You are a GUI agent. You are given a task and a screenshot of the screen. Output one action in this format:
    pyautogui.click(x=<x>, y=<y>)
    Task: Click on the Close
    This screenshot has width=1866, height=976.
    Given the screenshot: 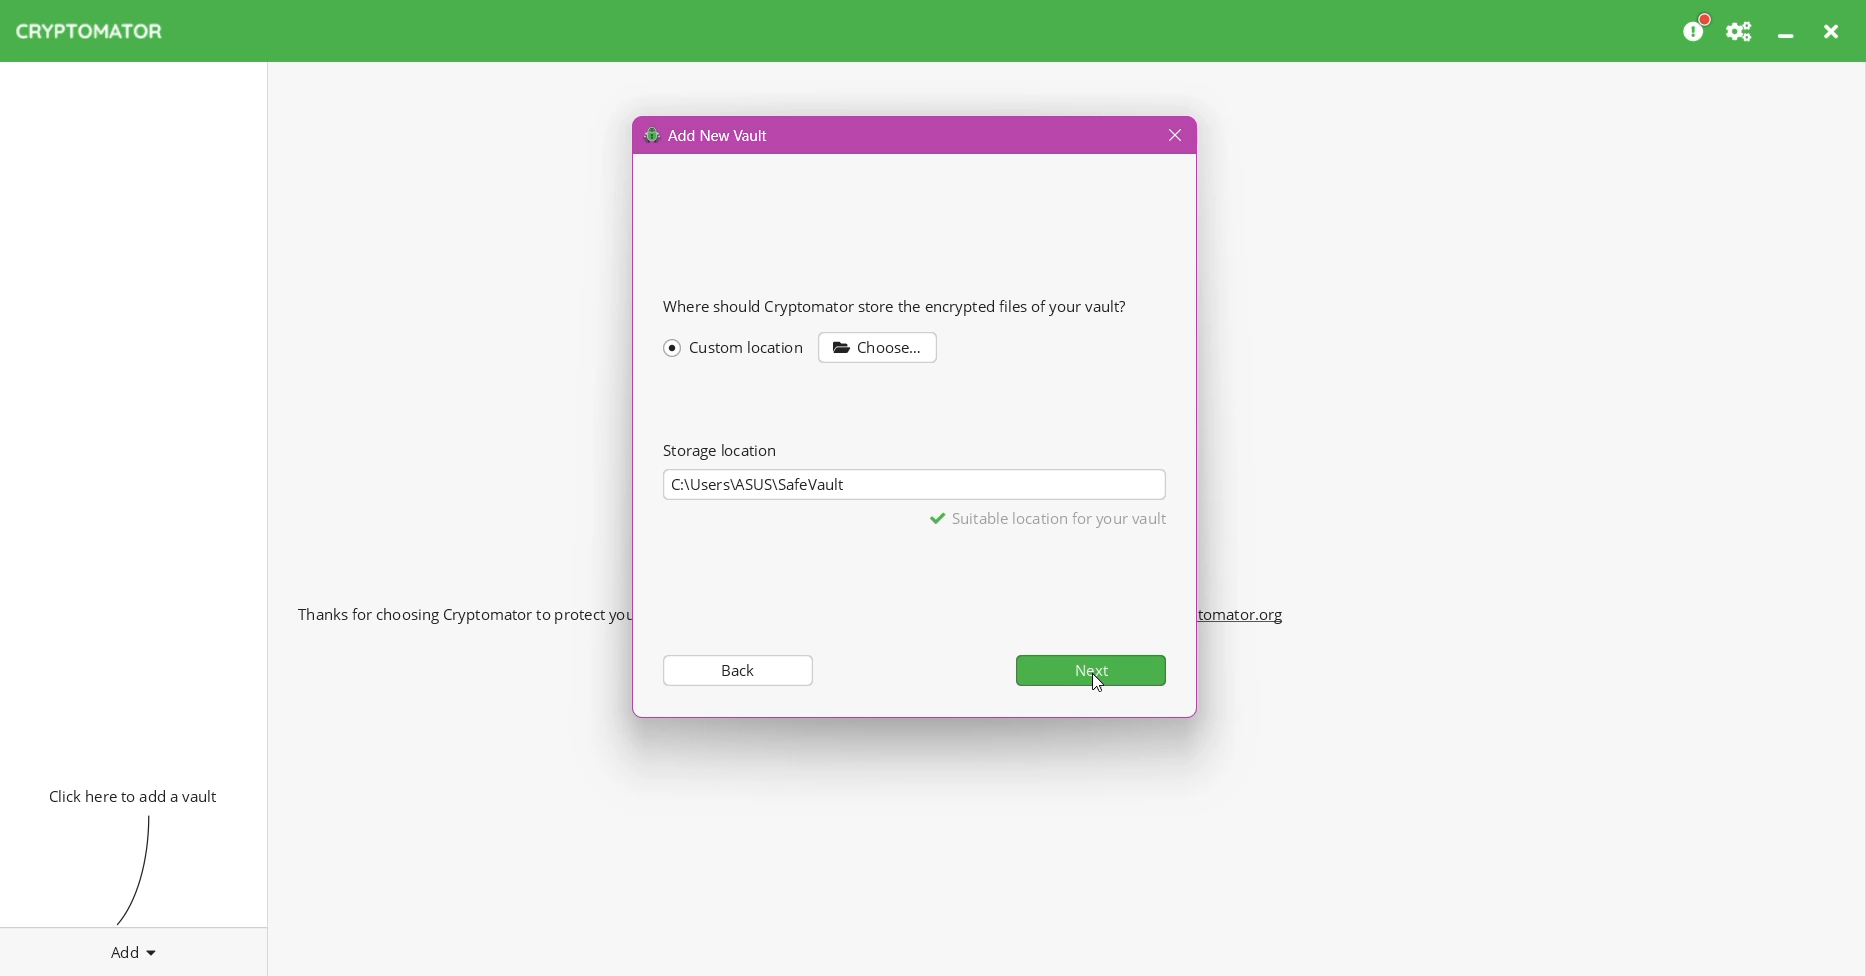 What is the action you would take?
    pyautogui.click(x=1834, y=31)
    